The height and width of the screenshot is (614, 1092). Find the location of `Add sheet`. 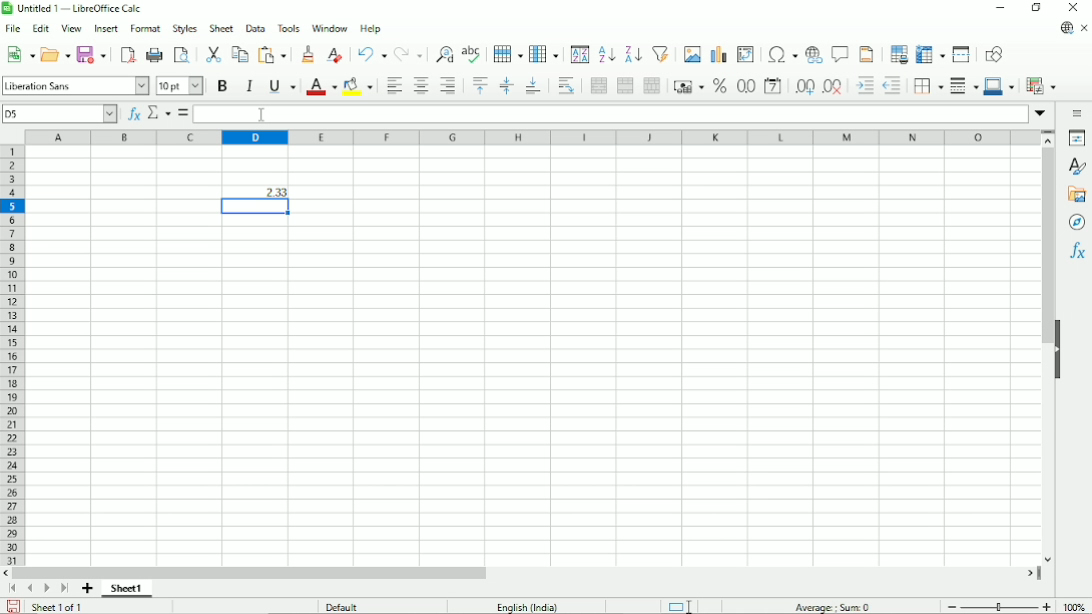

Add sheet is located at coordinates (88, 588).